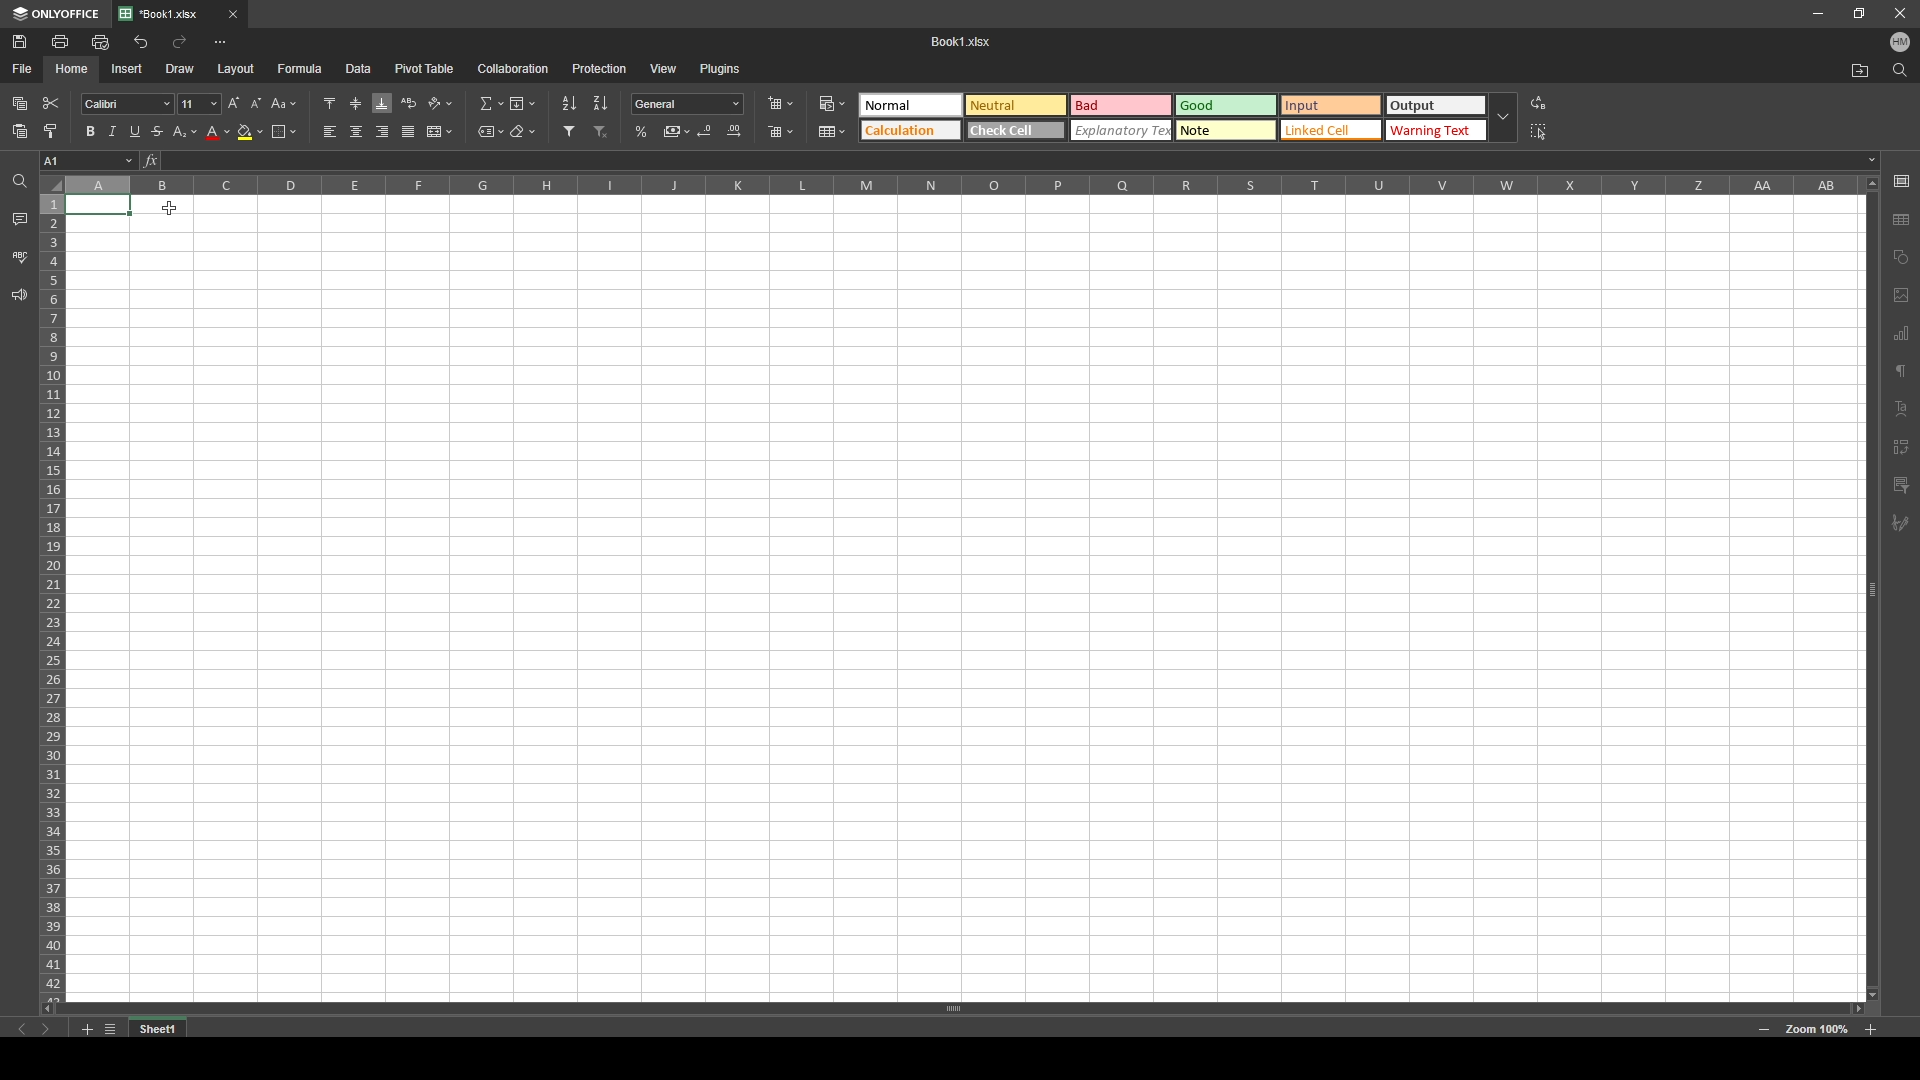 This screenshot has height=1080, width=1920. Describe the element at coordinates (1123, 130) in the screenshot. I see `Explanatory text` at that location.